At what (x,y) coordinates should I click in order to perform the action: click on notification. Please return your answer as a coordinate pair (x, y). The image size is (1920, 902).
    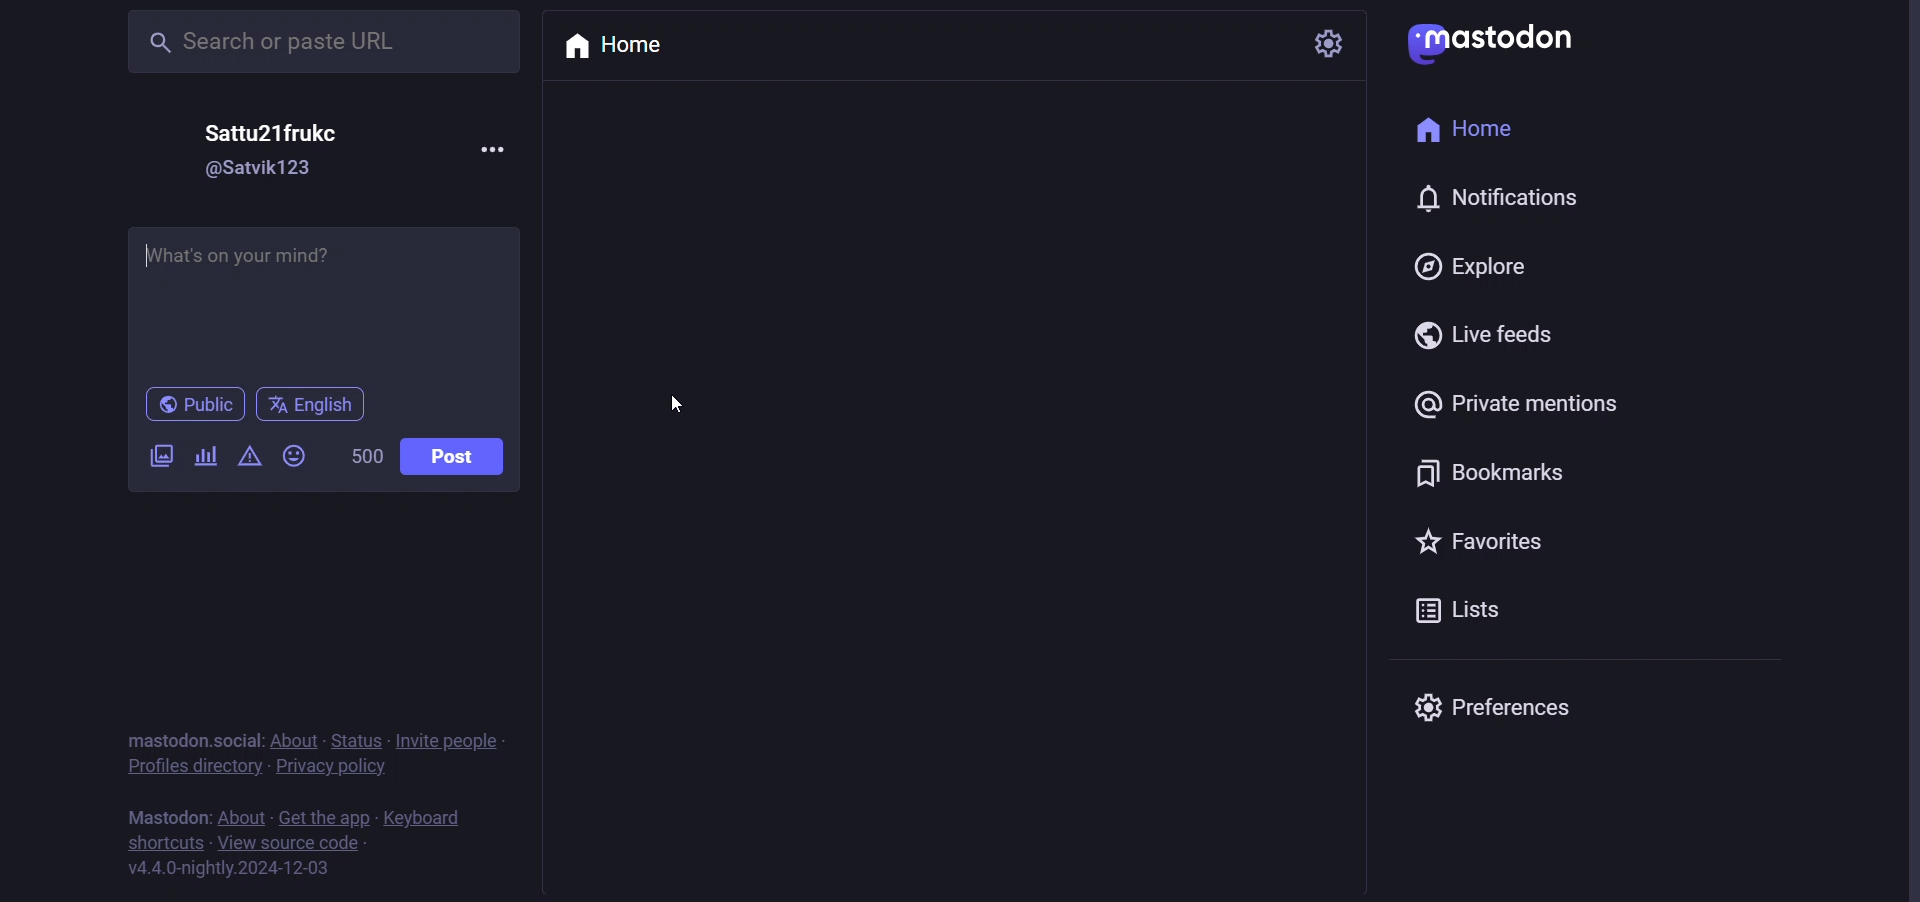
    Looking at the image, I should click on (1500, 192).